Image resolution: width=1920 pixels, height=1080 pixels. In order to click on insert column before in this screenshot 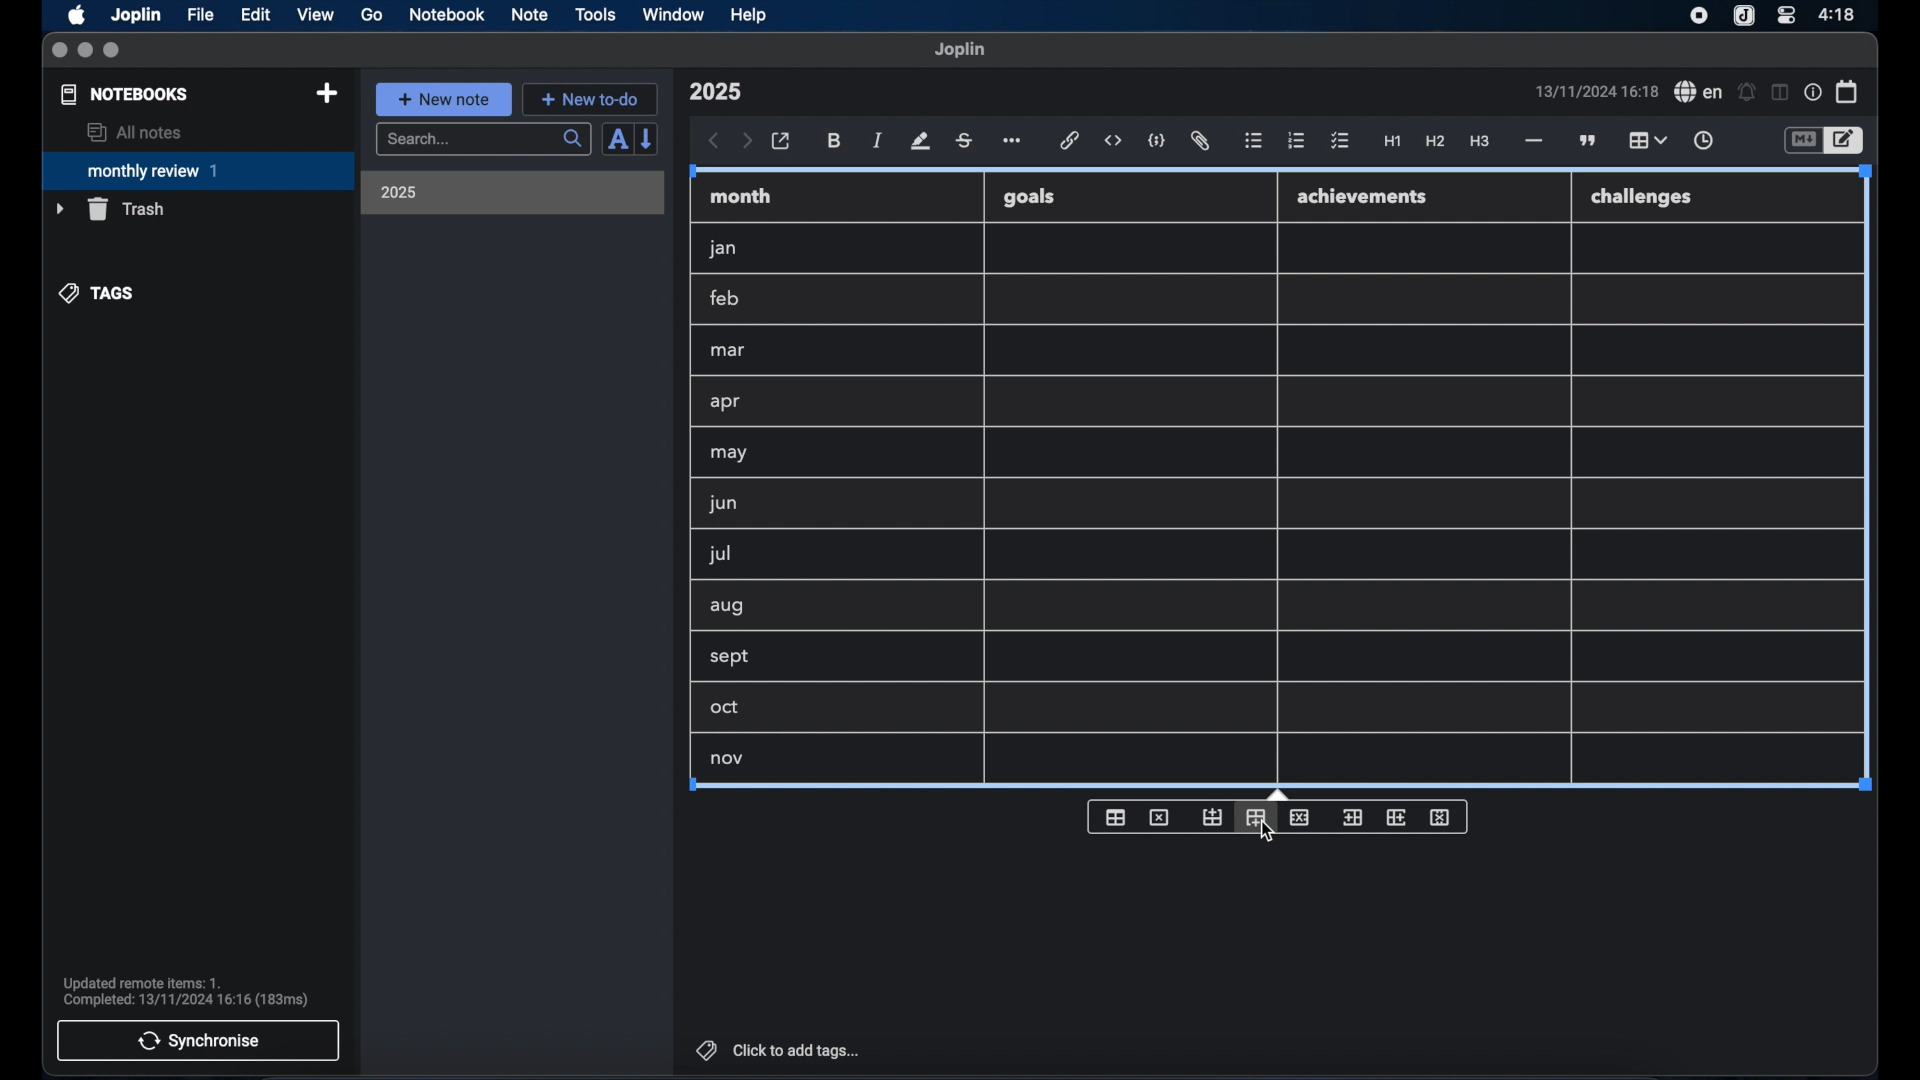, I will do `click(1352, 816)`.